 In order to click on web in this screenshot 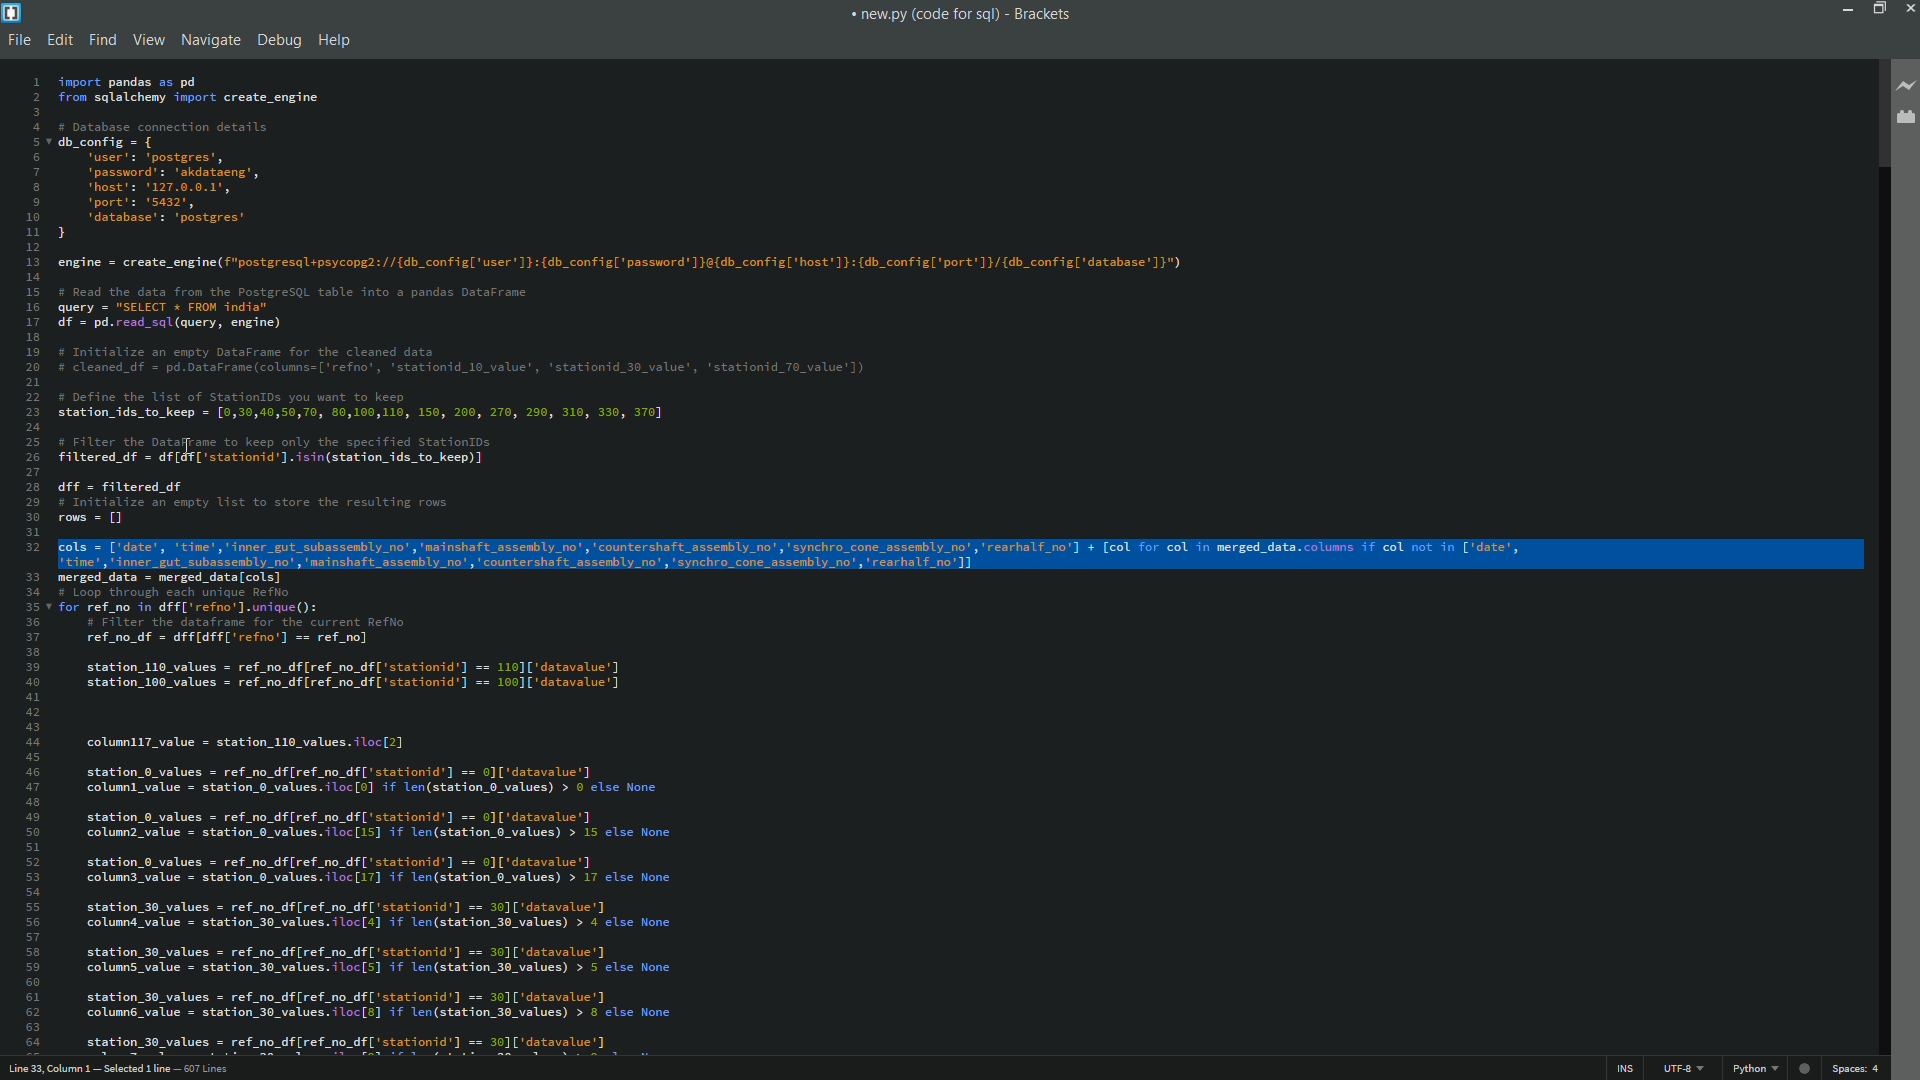, I will do `click(1805, 1066)`.